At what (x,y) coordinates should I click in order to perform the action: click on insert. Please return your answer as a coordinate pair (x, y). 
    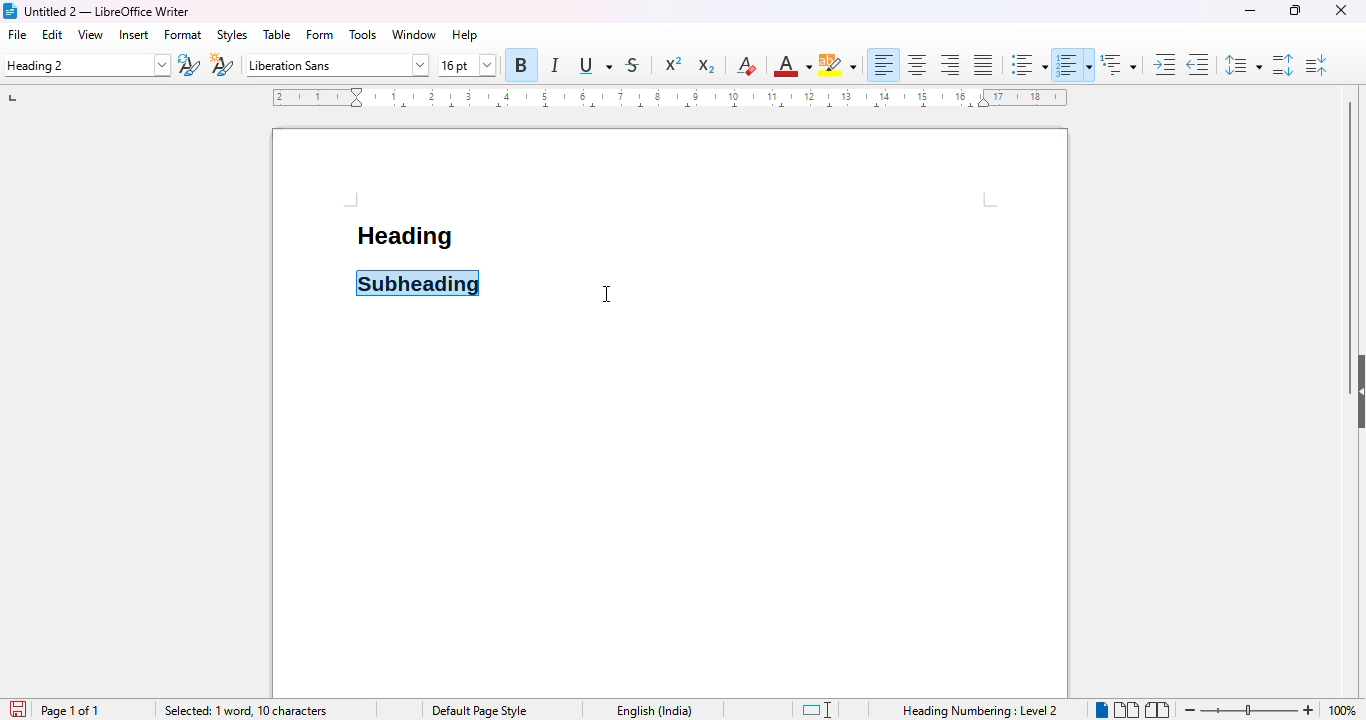
    Looking at the image, I should click on (134, 35).